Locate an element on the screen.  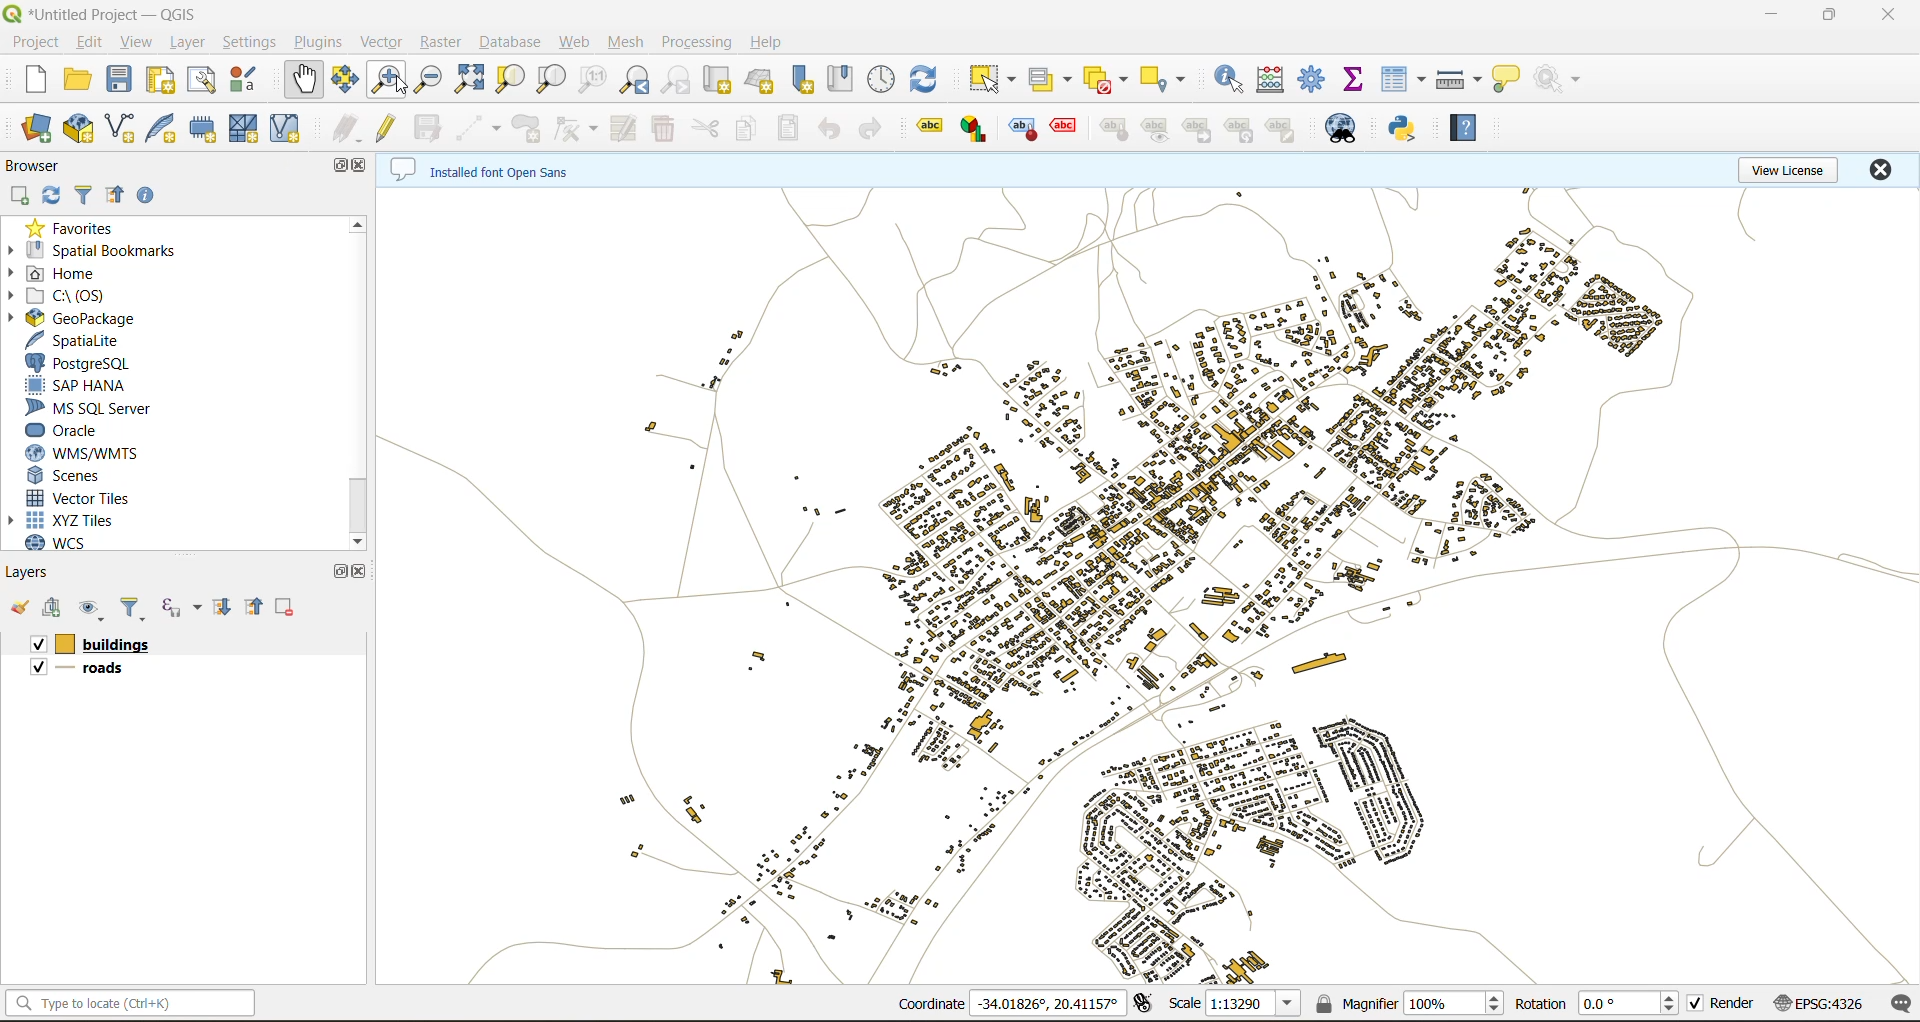
new 3d map is located at coordinates (766, 77).